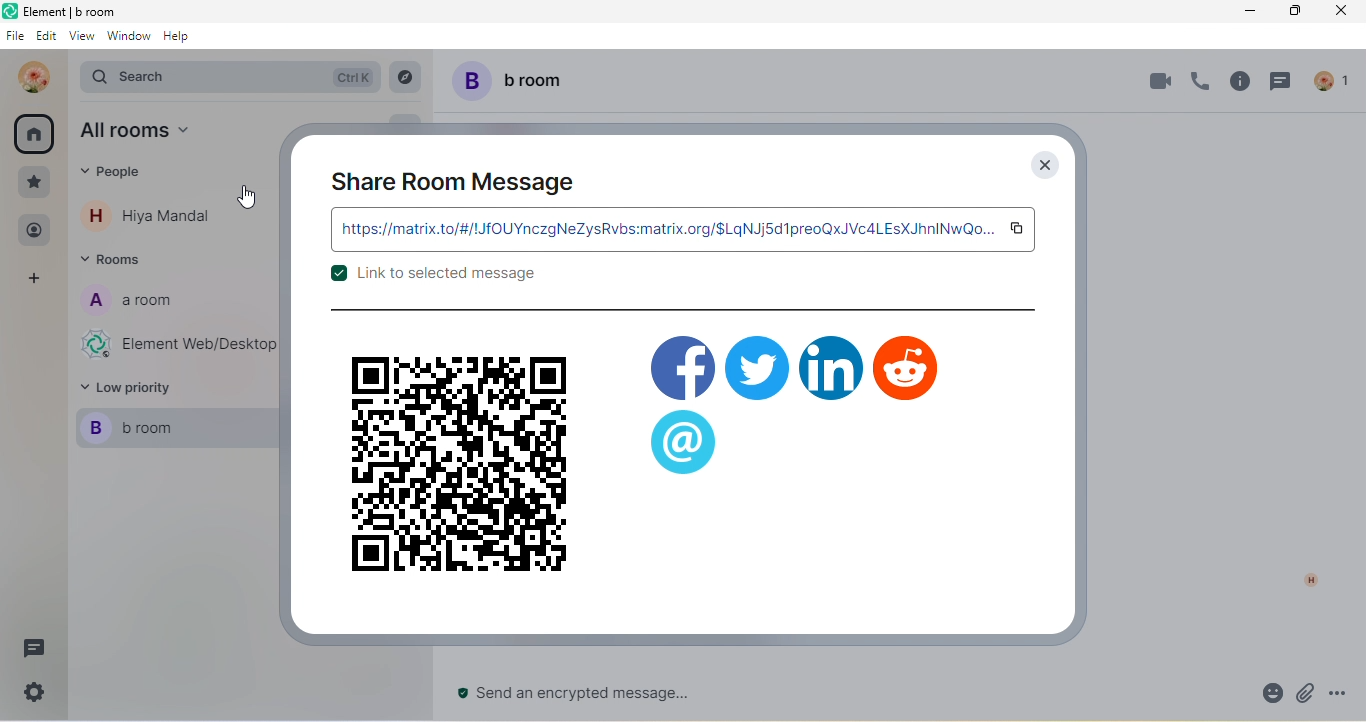 The width and height of the screenshot is (1366, 722). I want to click on low priority, so click(140, 388).